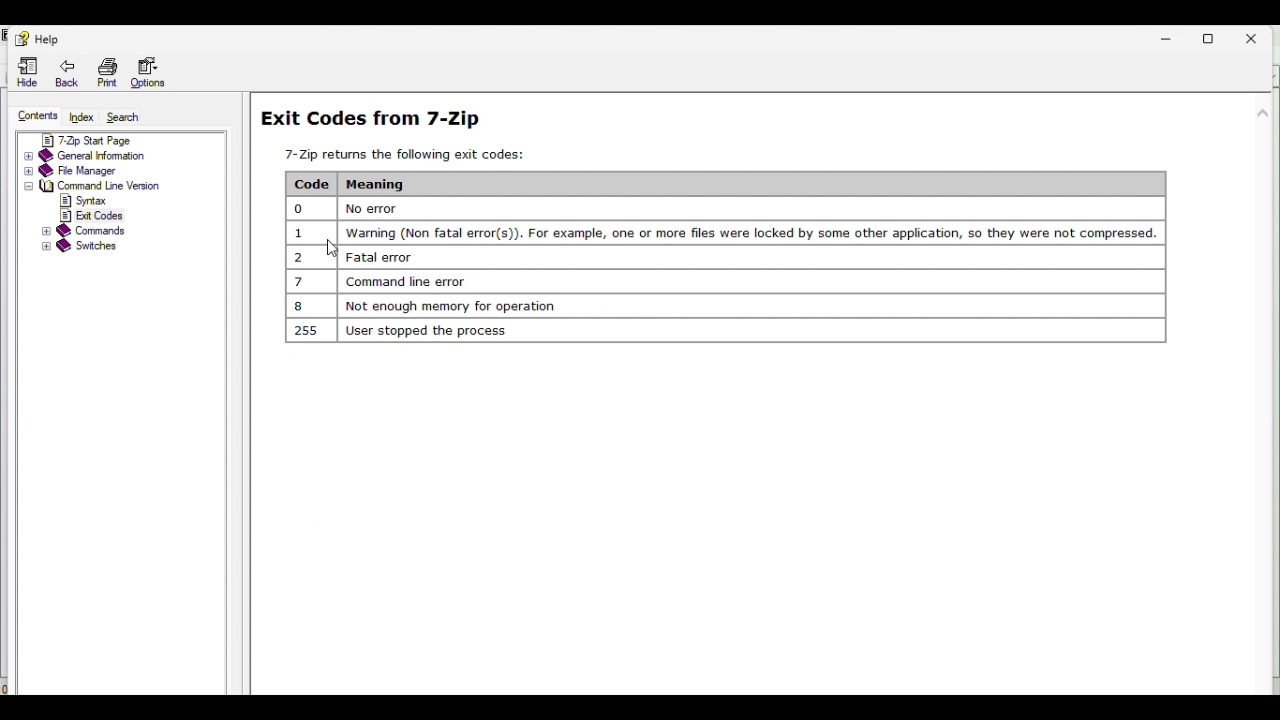 Image resolution: width=1280 pixels, height=720 pixels. What do you see at coordinates (108, 72) in the screenshot?
I see `Print` at bounding box center [108, 72].